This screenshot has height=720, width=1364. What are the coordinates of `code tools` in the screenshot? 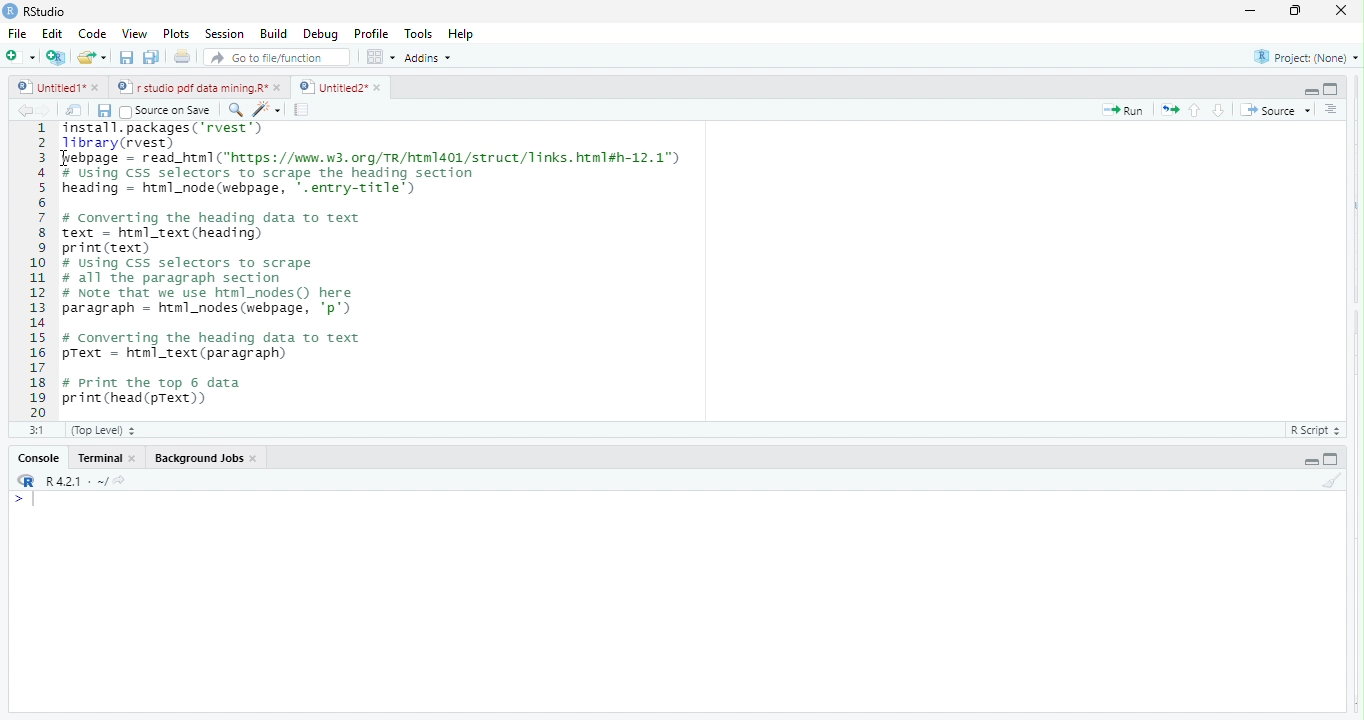 It's located at (267, 109).